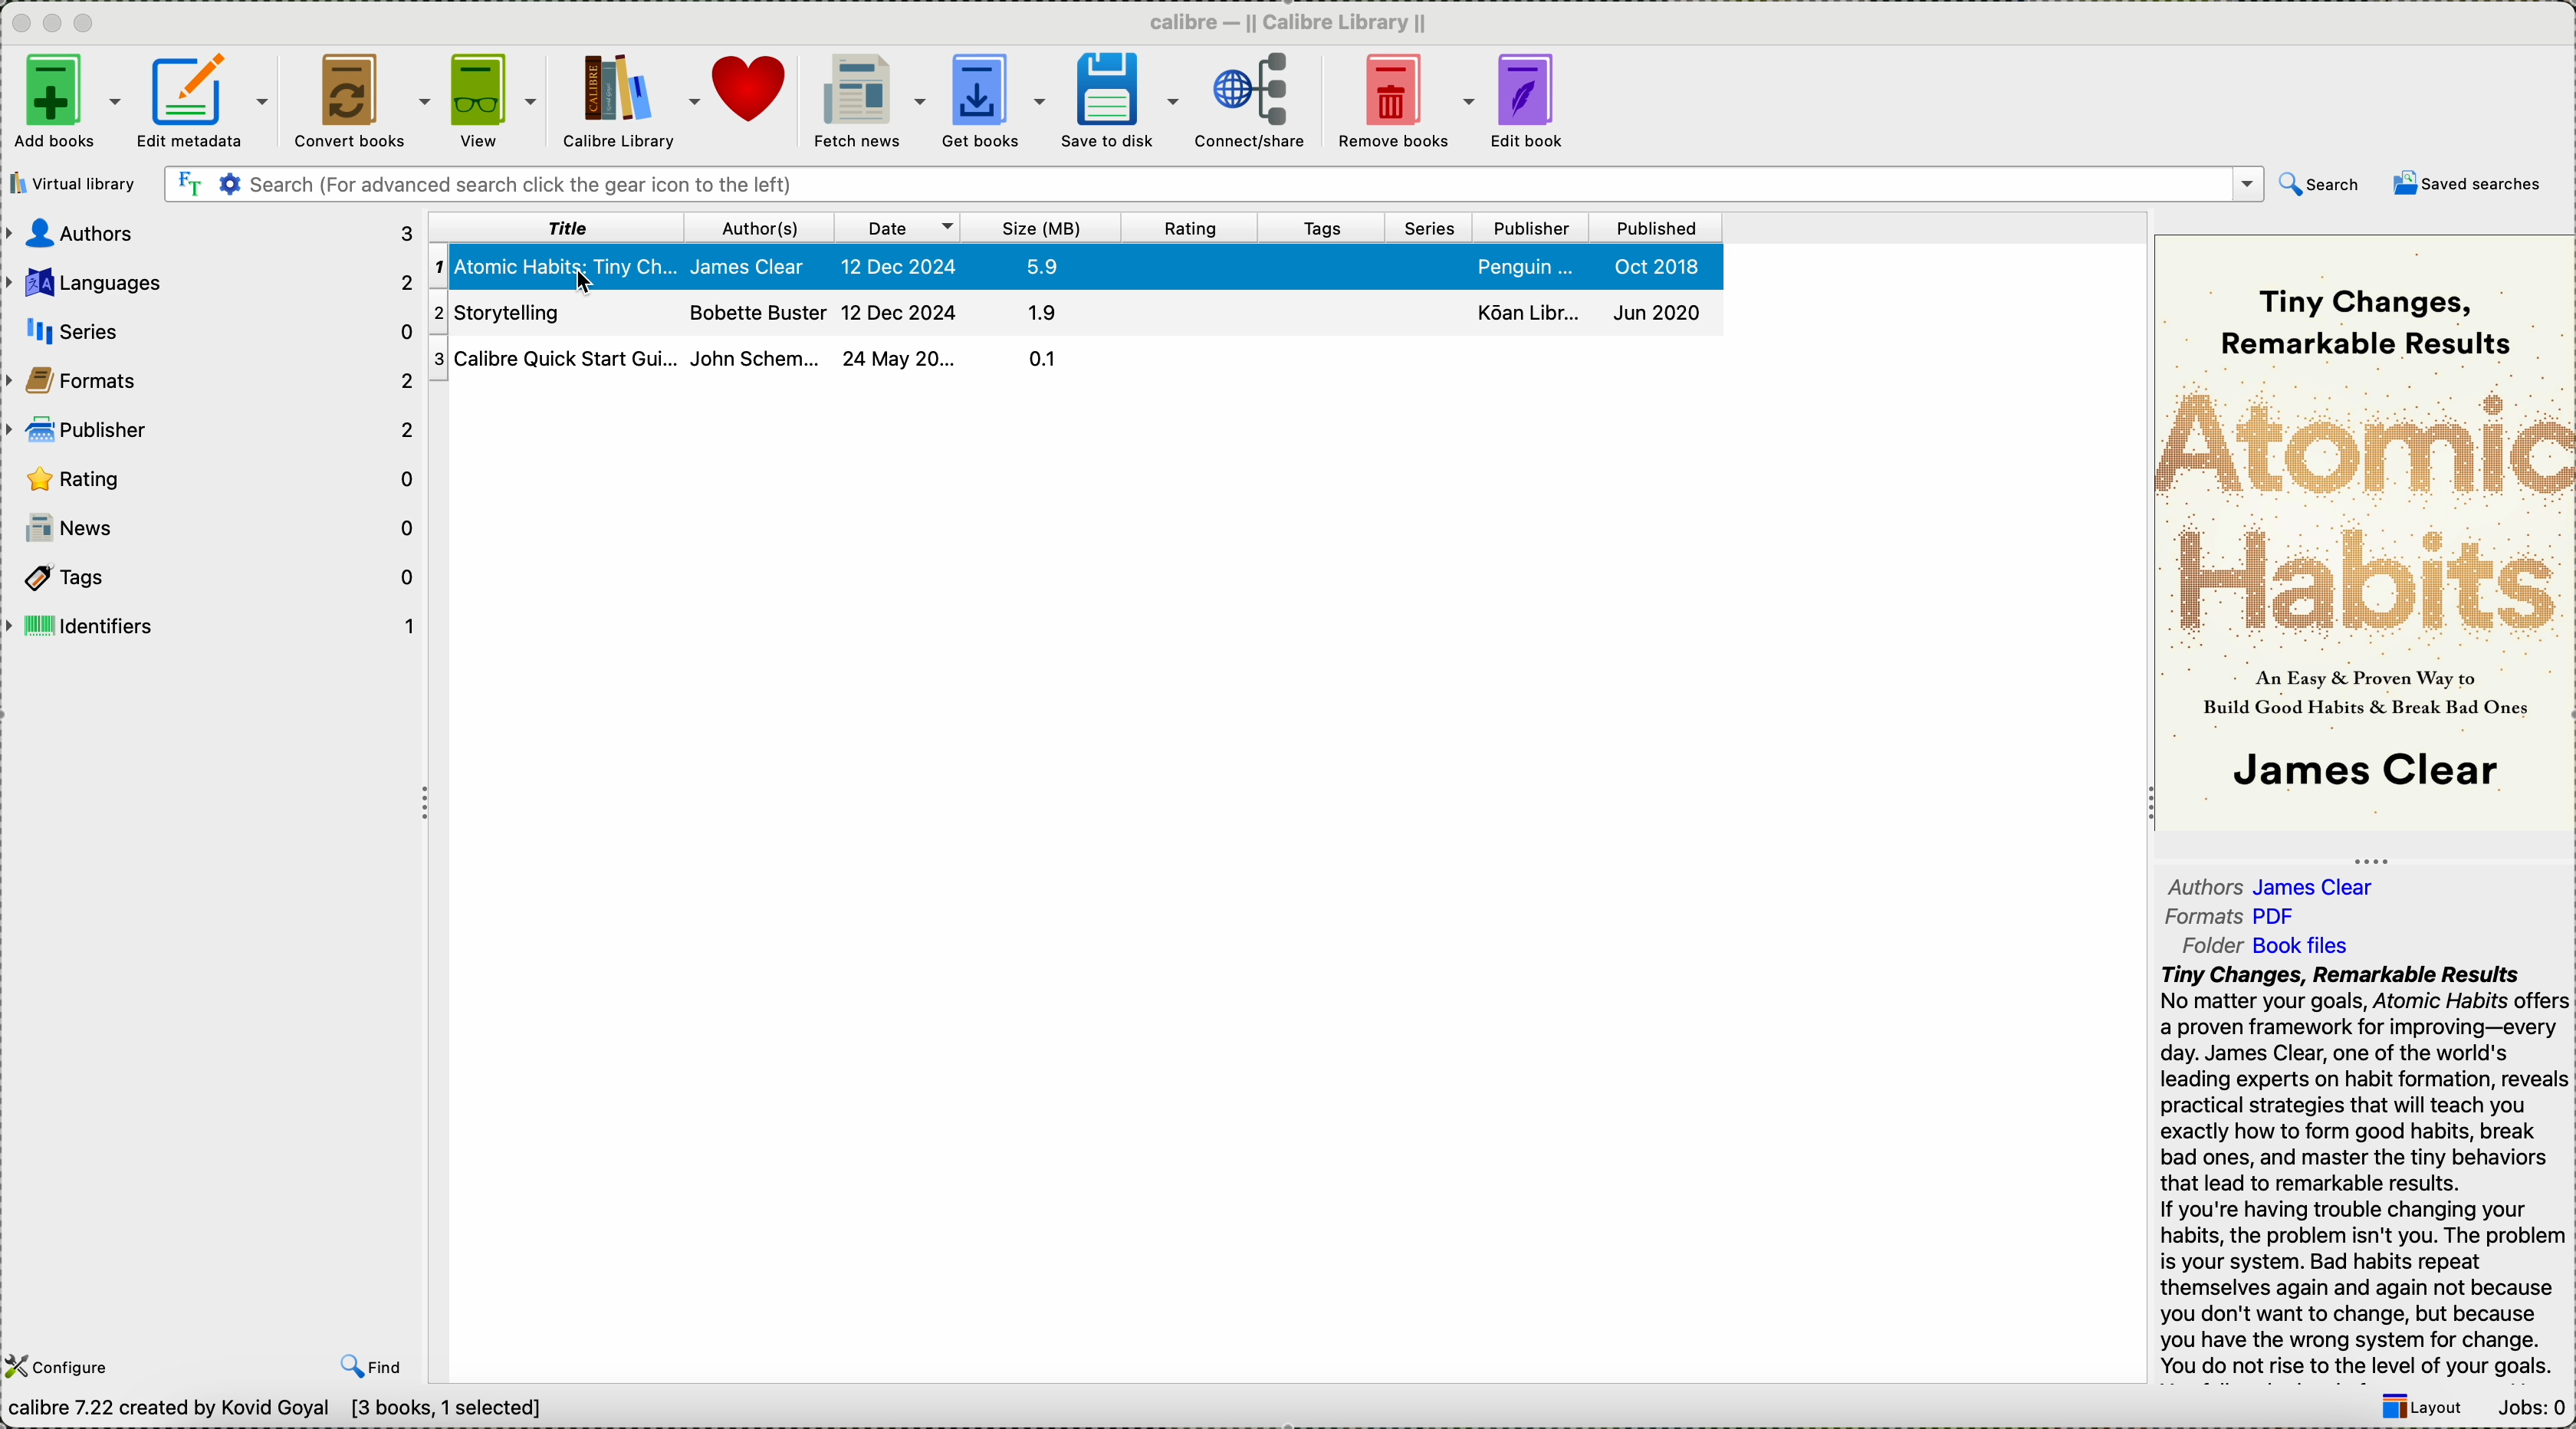 Image resolution: width=2576 pixels, height=1429 pixels. I want to click on edit metadata, so click(208, 105).